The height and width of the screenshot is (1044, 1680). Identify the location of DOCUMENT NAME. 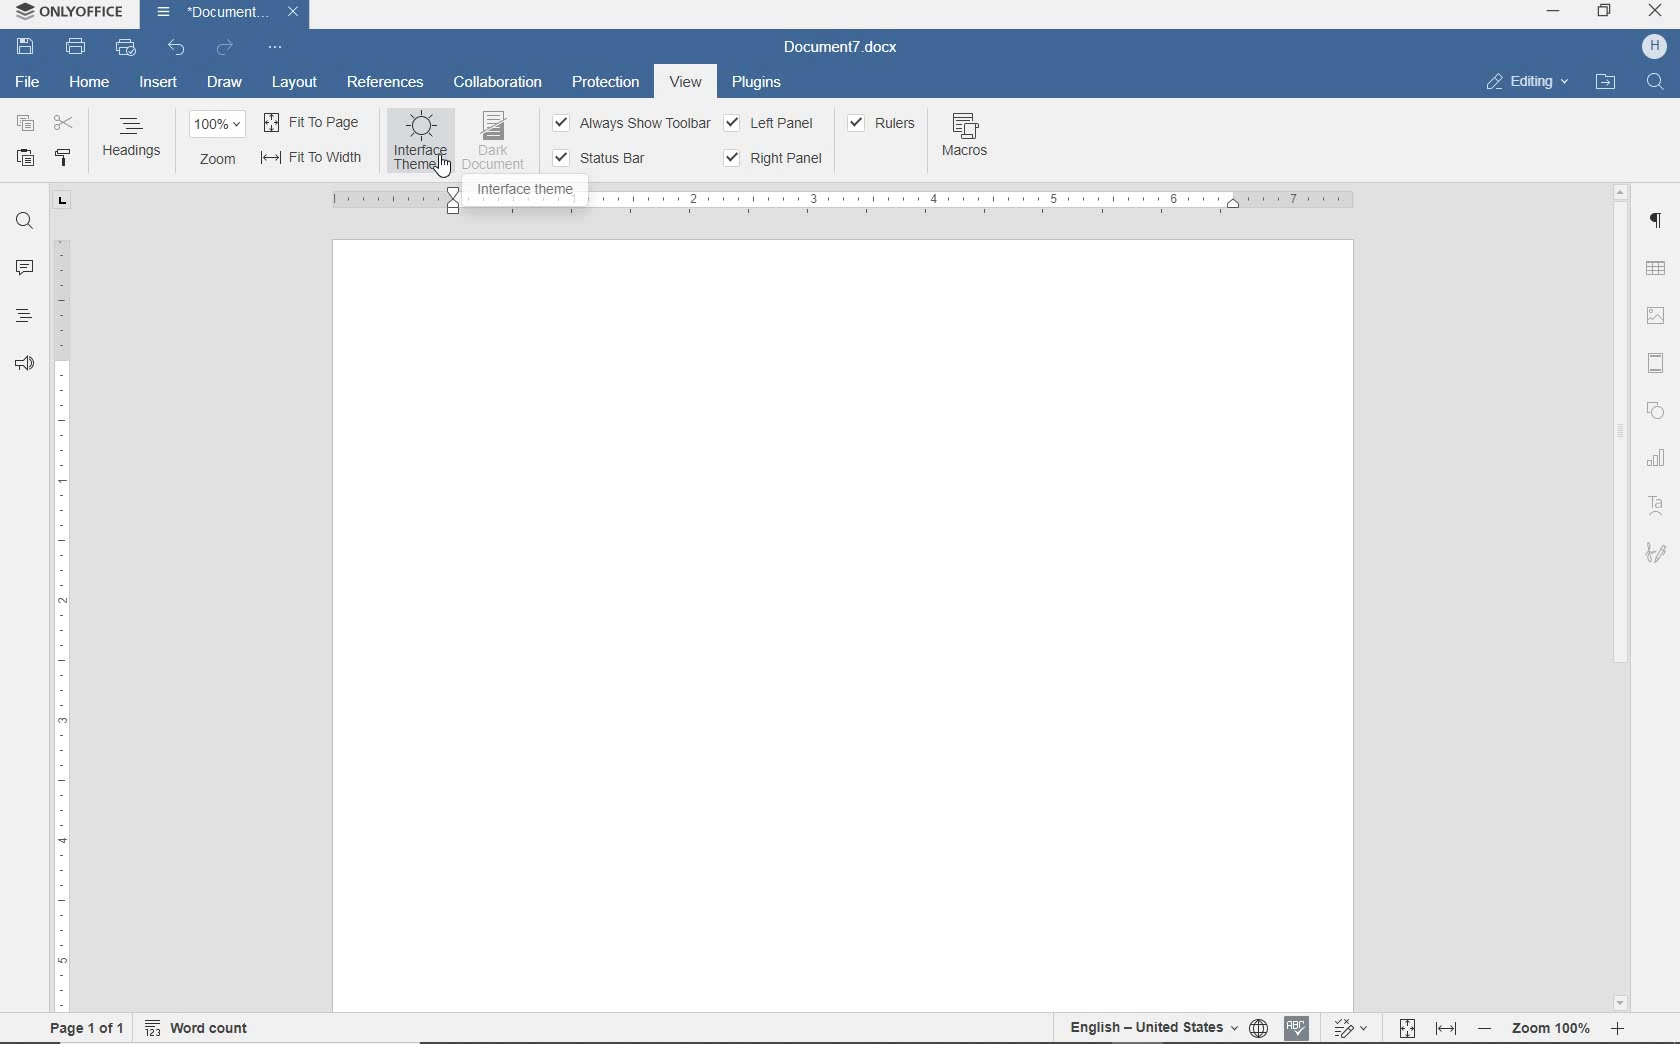
(228, 13).